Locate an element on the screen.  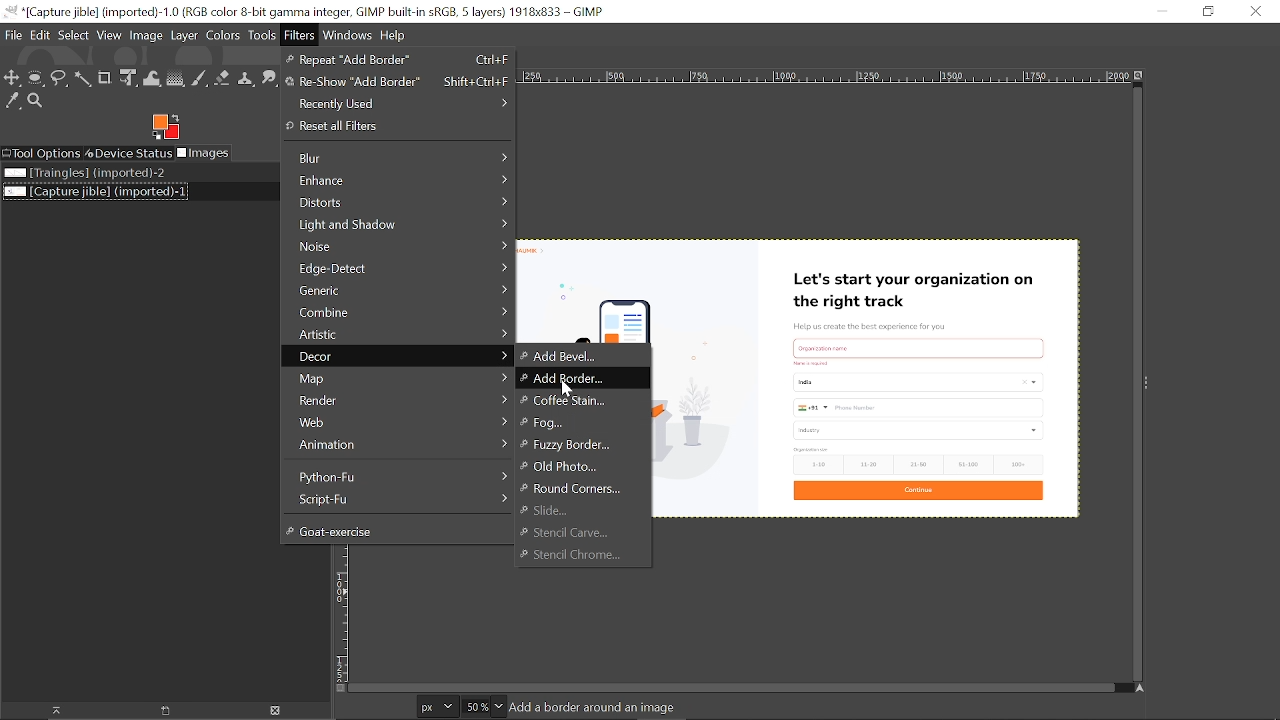
Free select tool is located at coordinates (61, 79).